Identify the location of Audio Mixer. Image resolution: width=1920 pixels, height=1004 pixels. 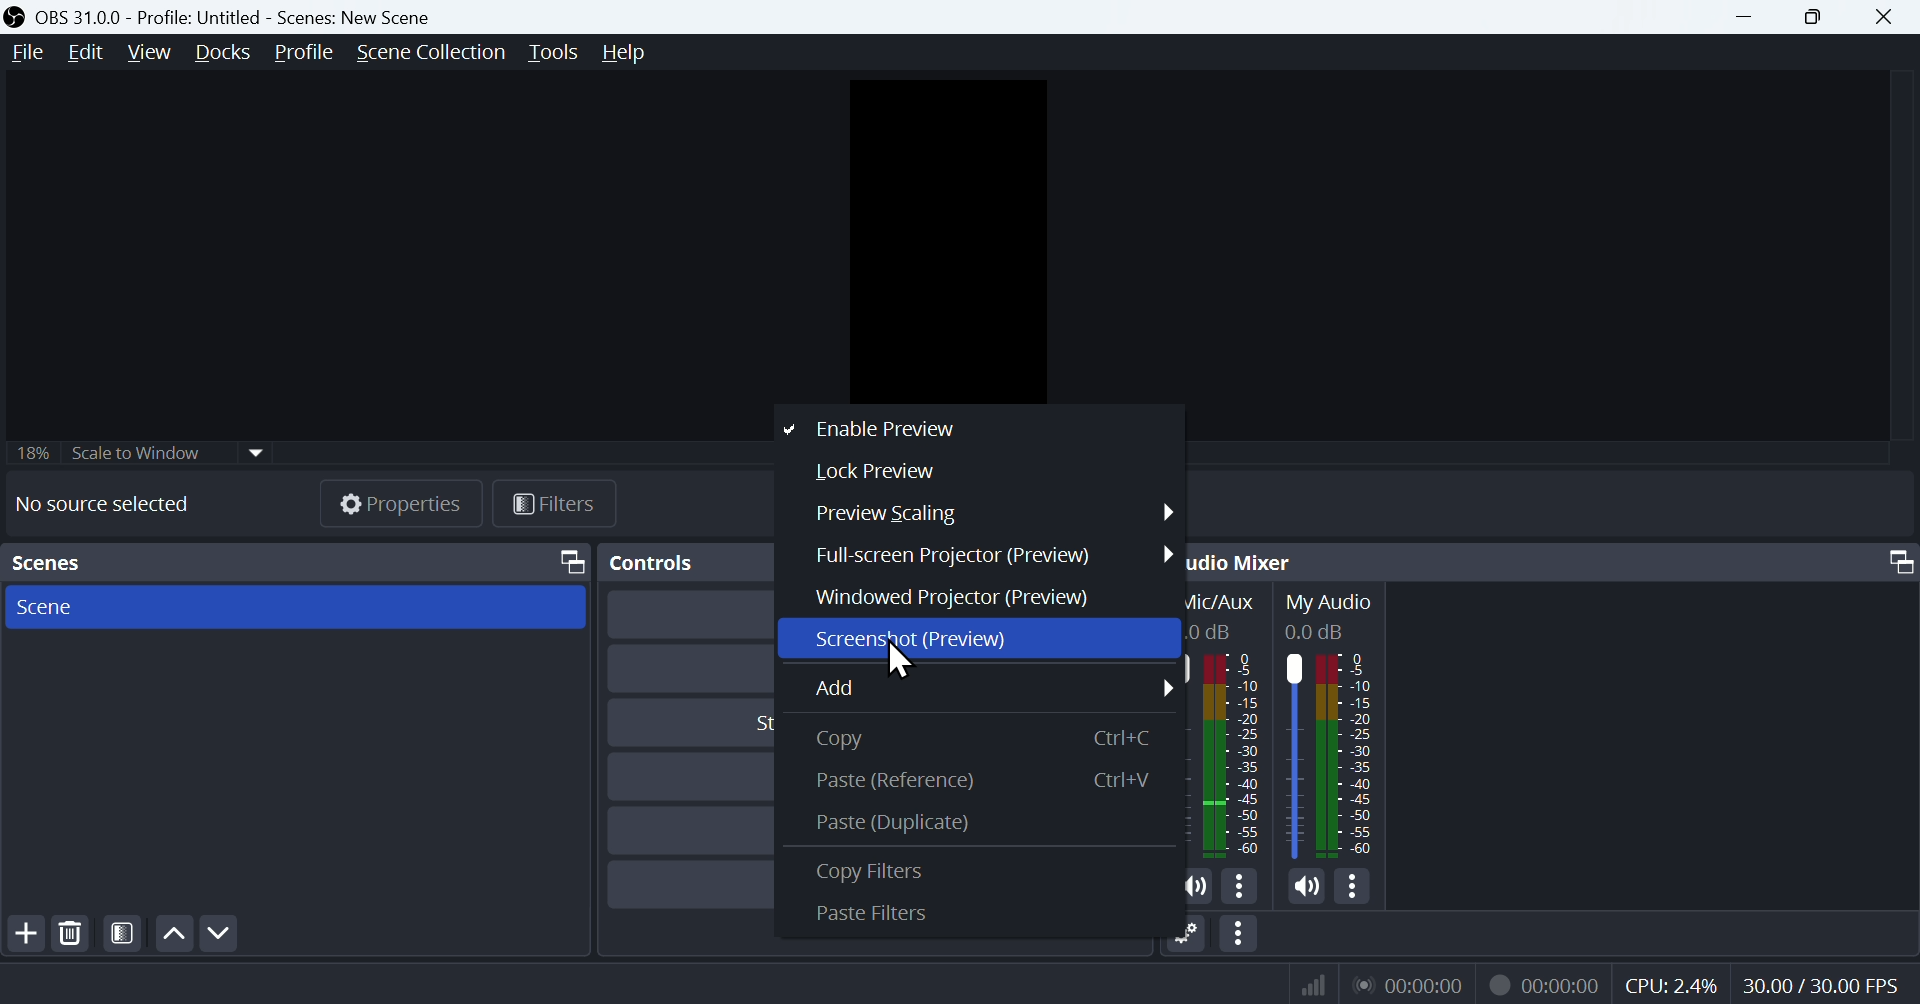
(1246, 561).